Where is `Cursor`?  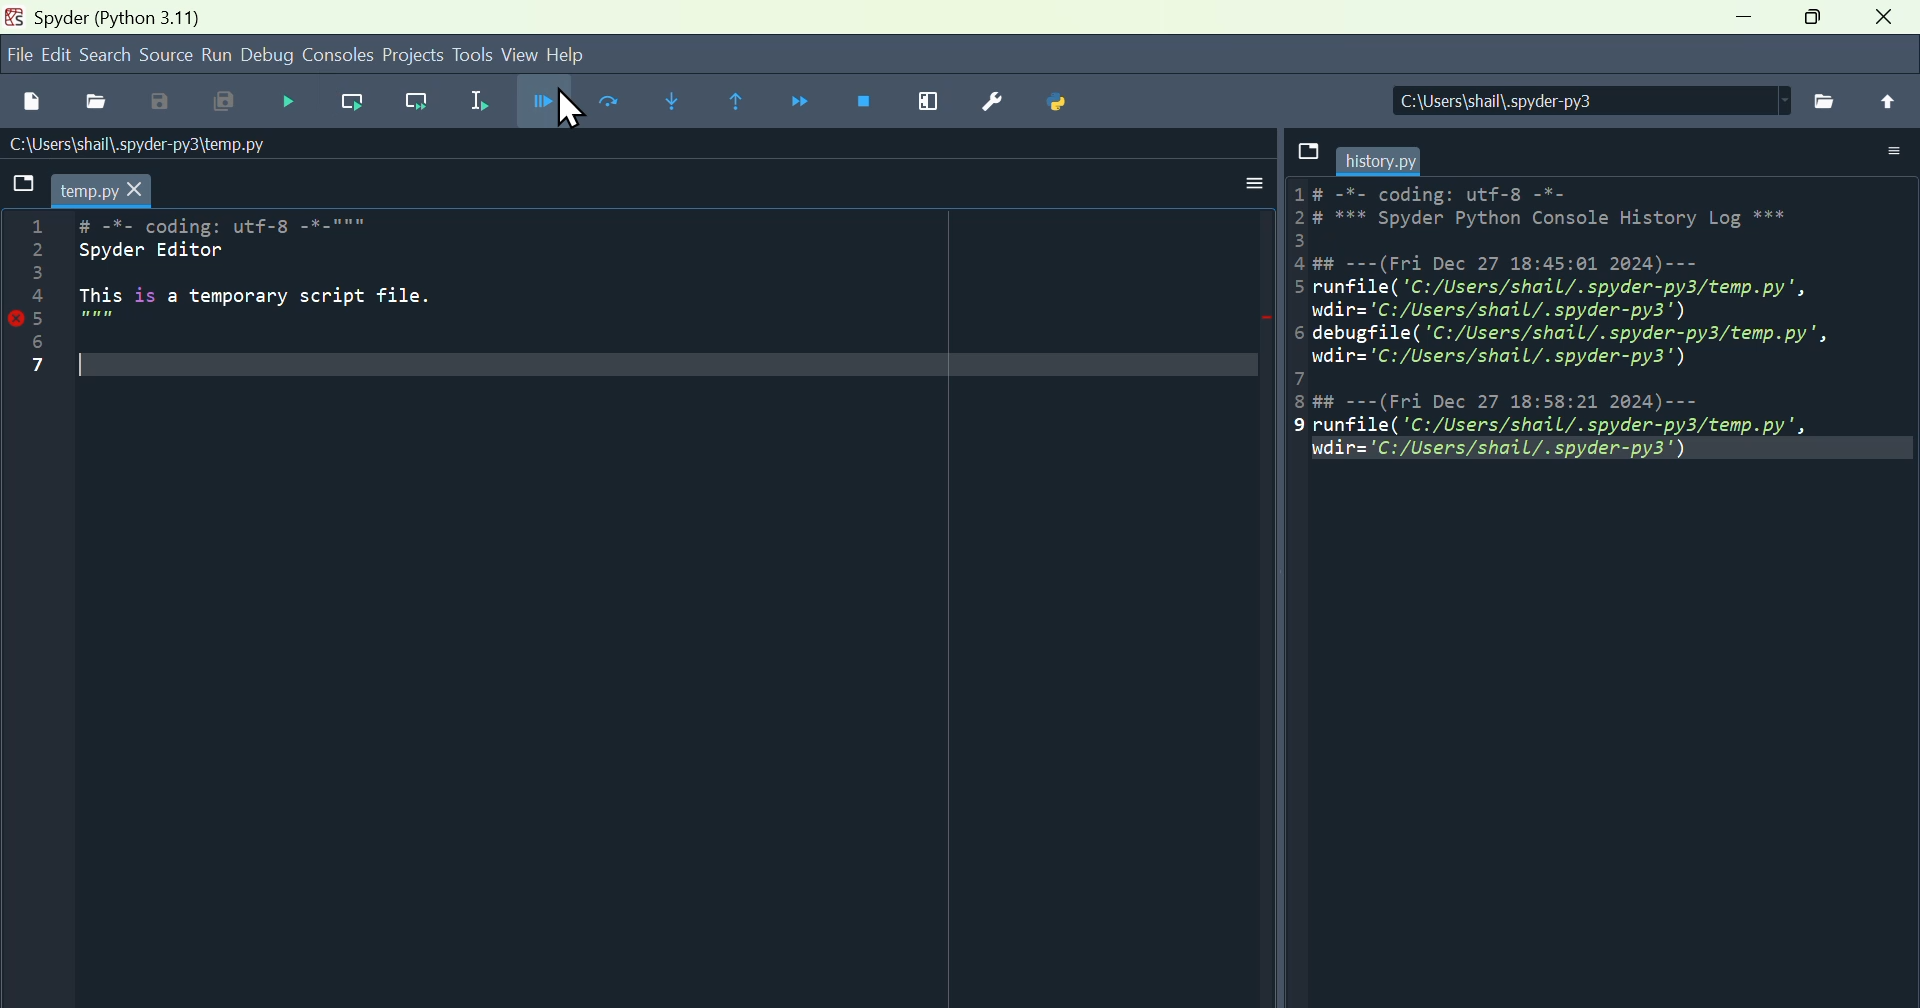 Cursor is located at coordinates (573, 110).